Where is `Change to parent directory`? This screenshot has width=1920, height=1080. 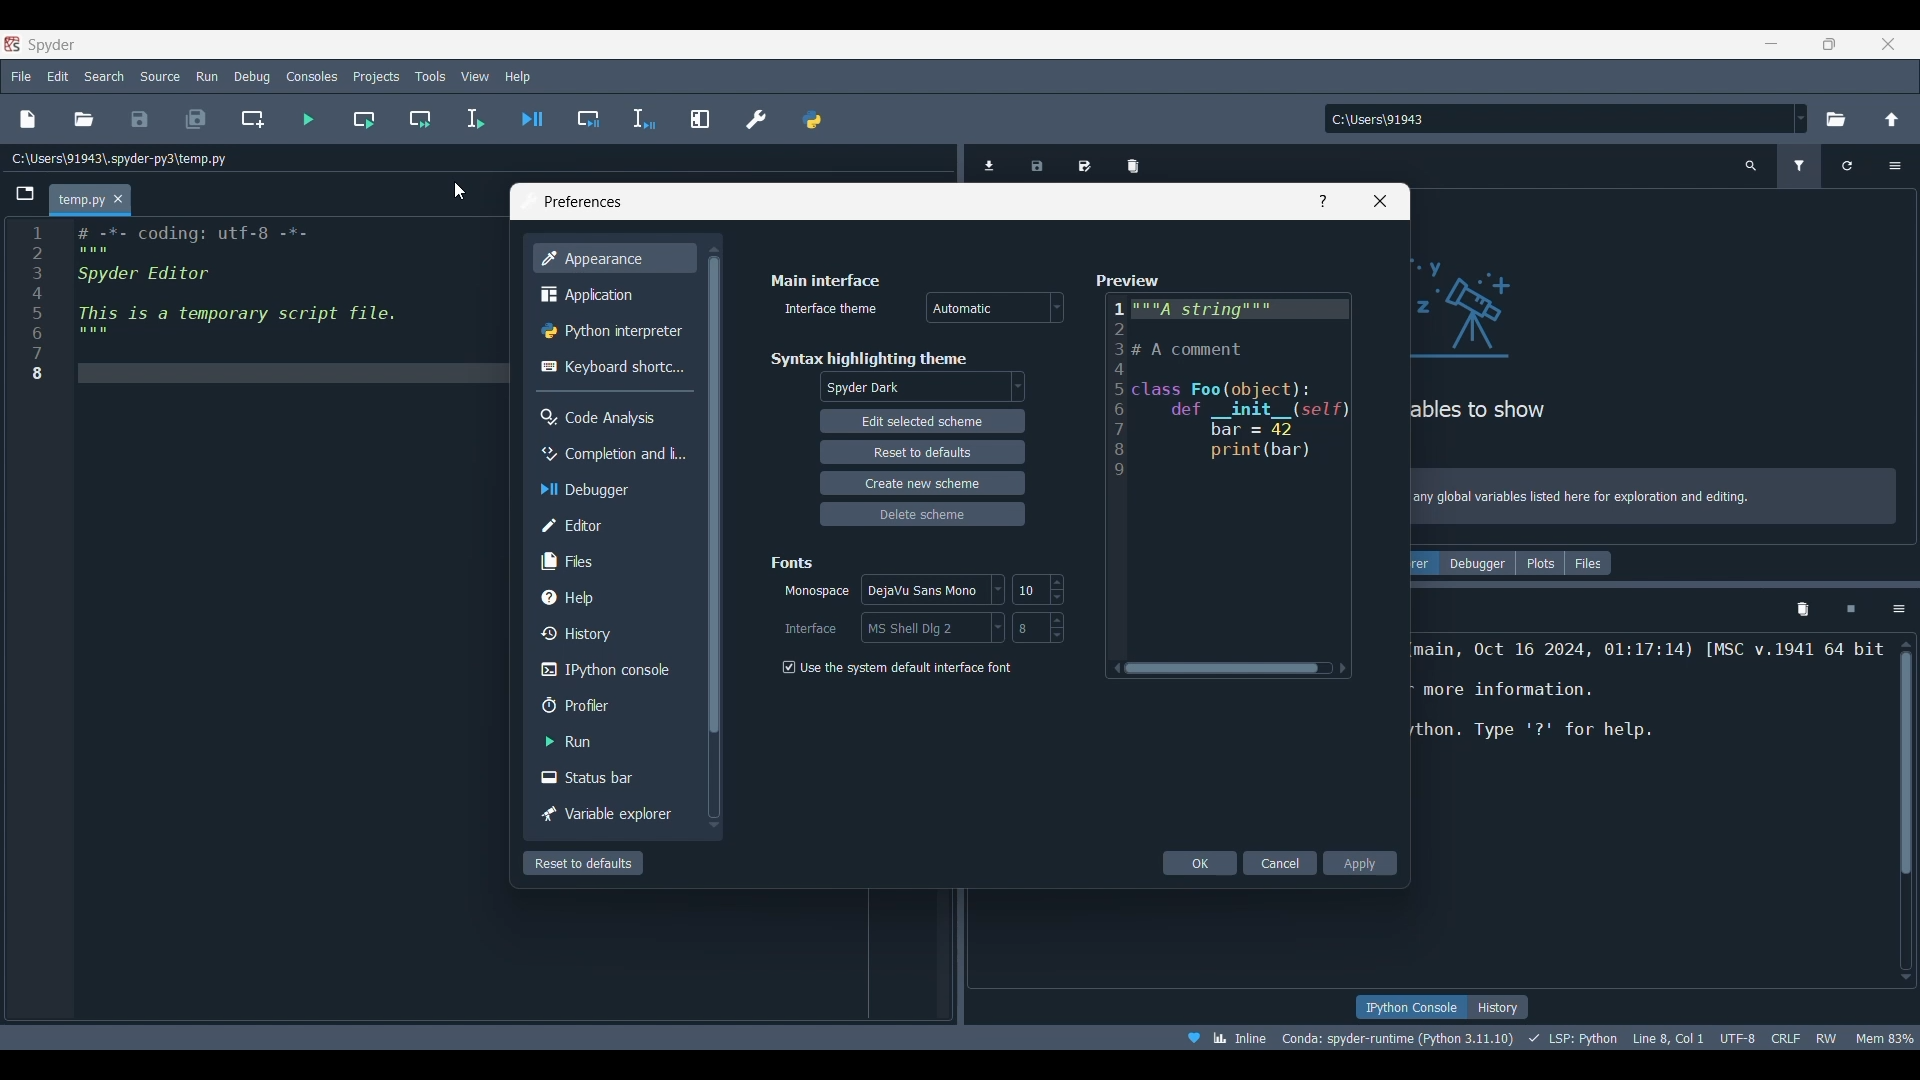
Change to parent directory is located at coordinates (1892, 120).